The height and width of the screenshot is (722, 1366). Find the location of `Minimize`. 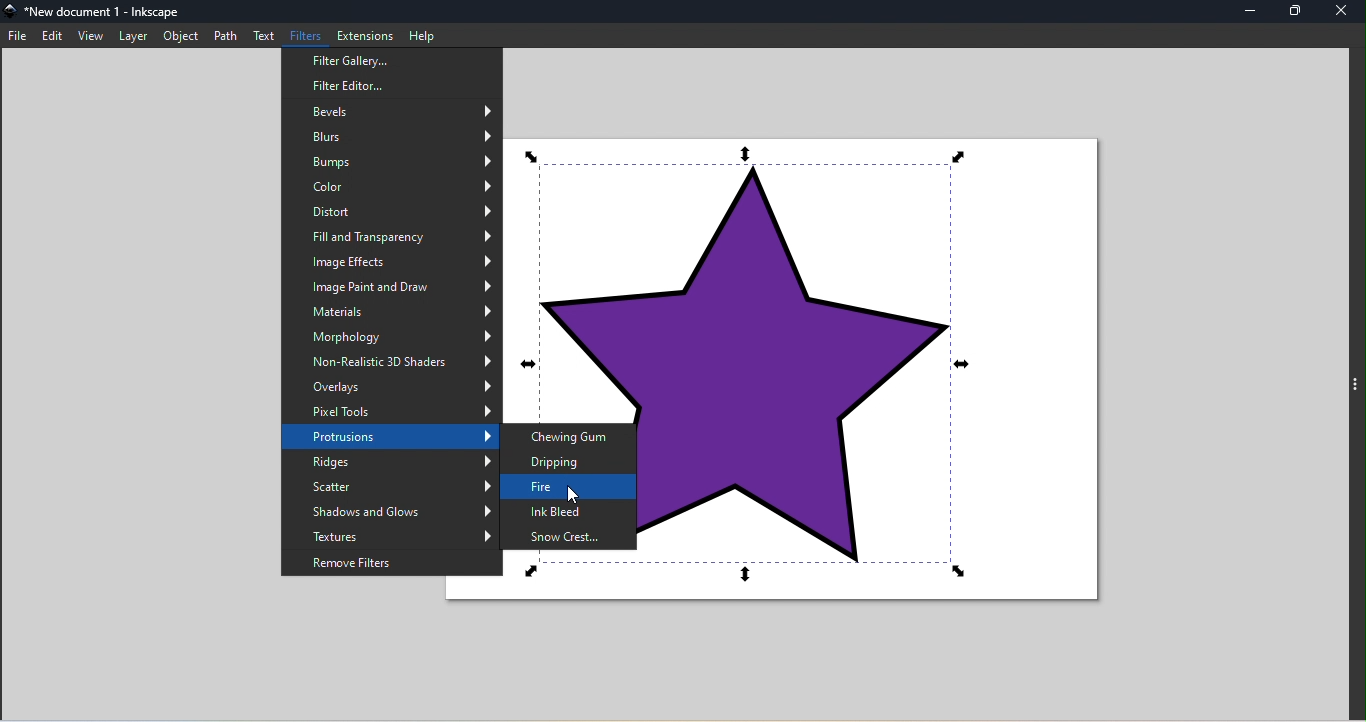

Minimize is located at coordinates (1248, 11).